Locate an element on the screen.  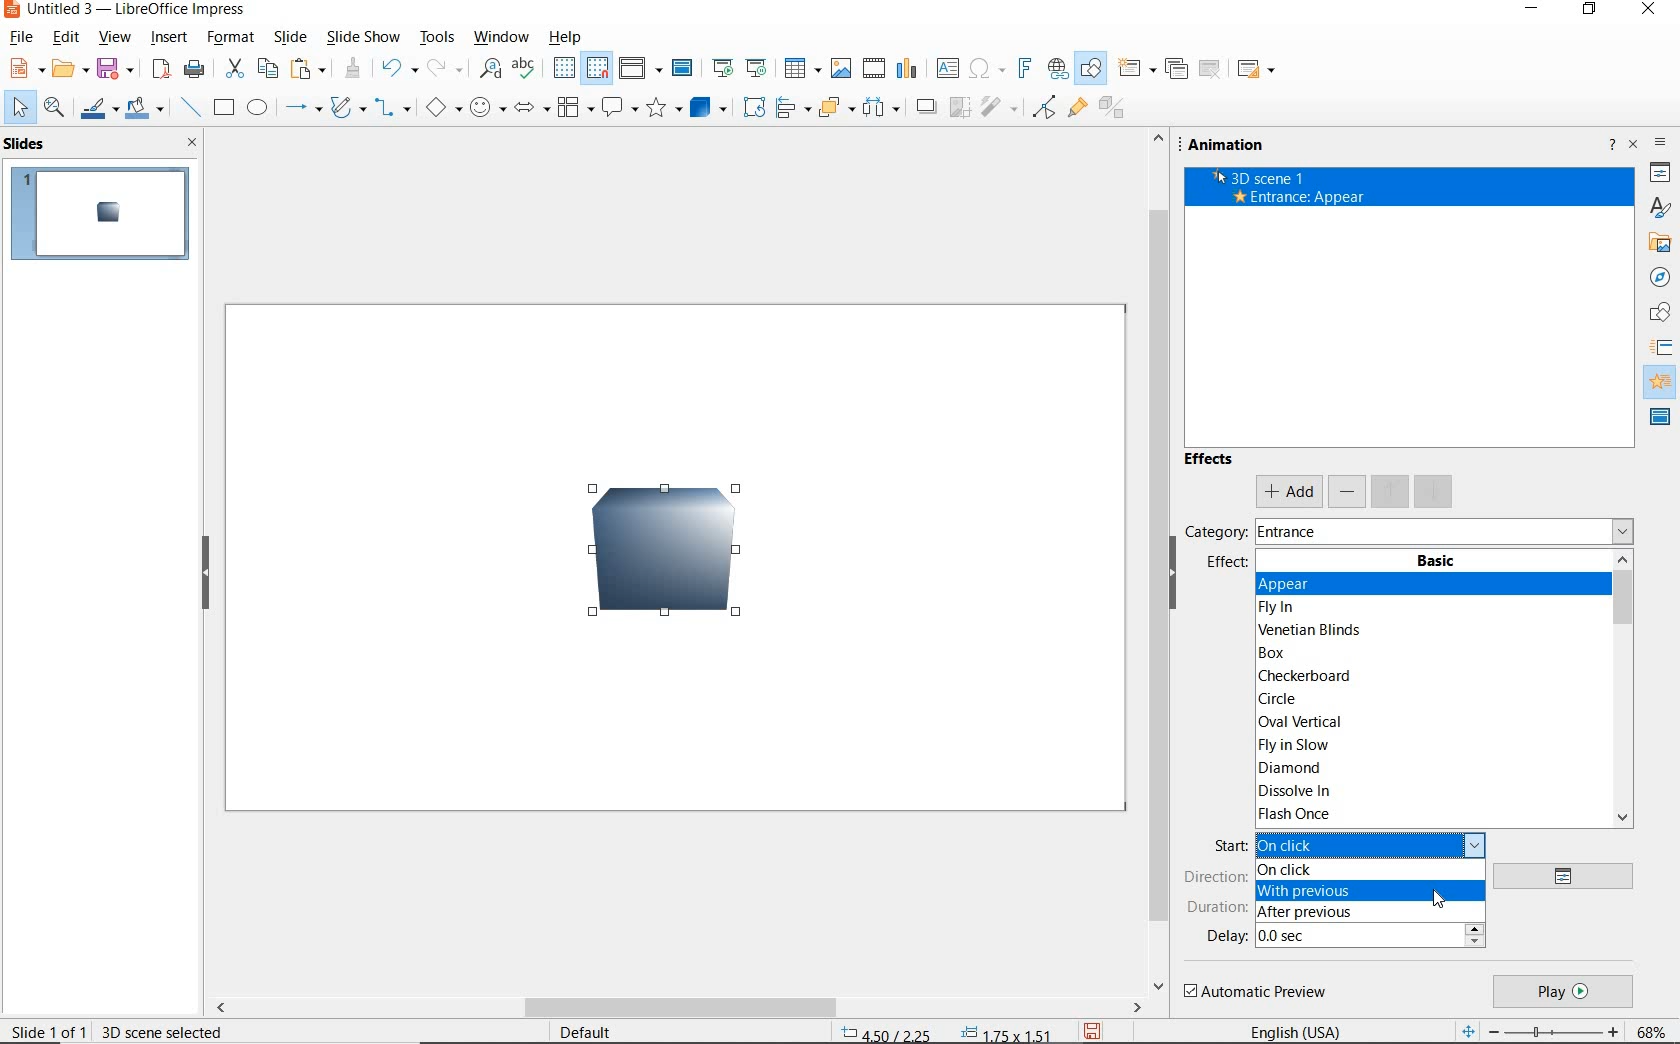
help about sidebar deck is located at coordinates (1609, 147).